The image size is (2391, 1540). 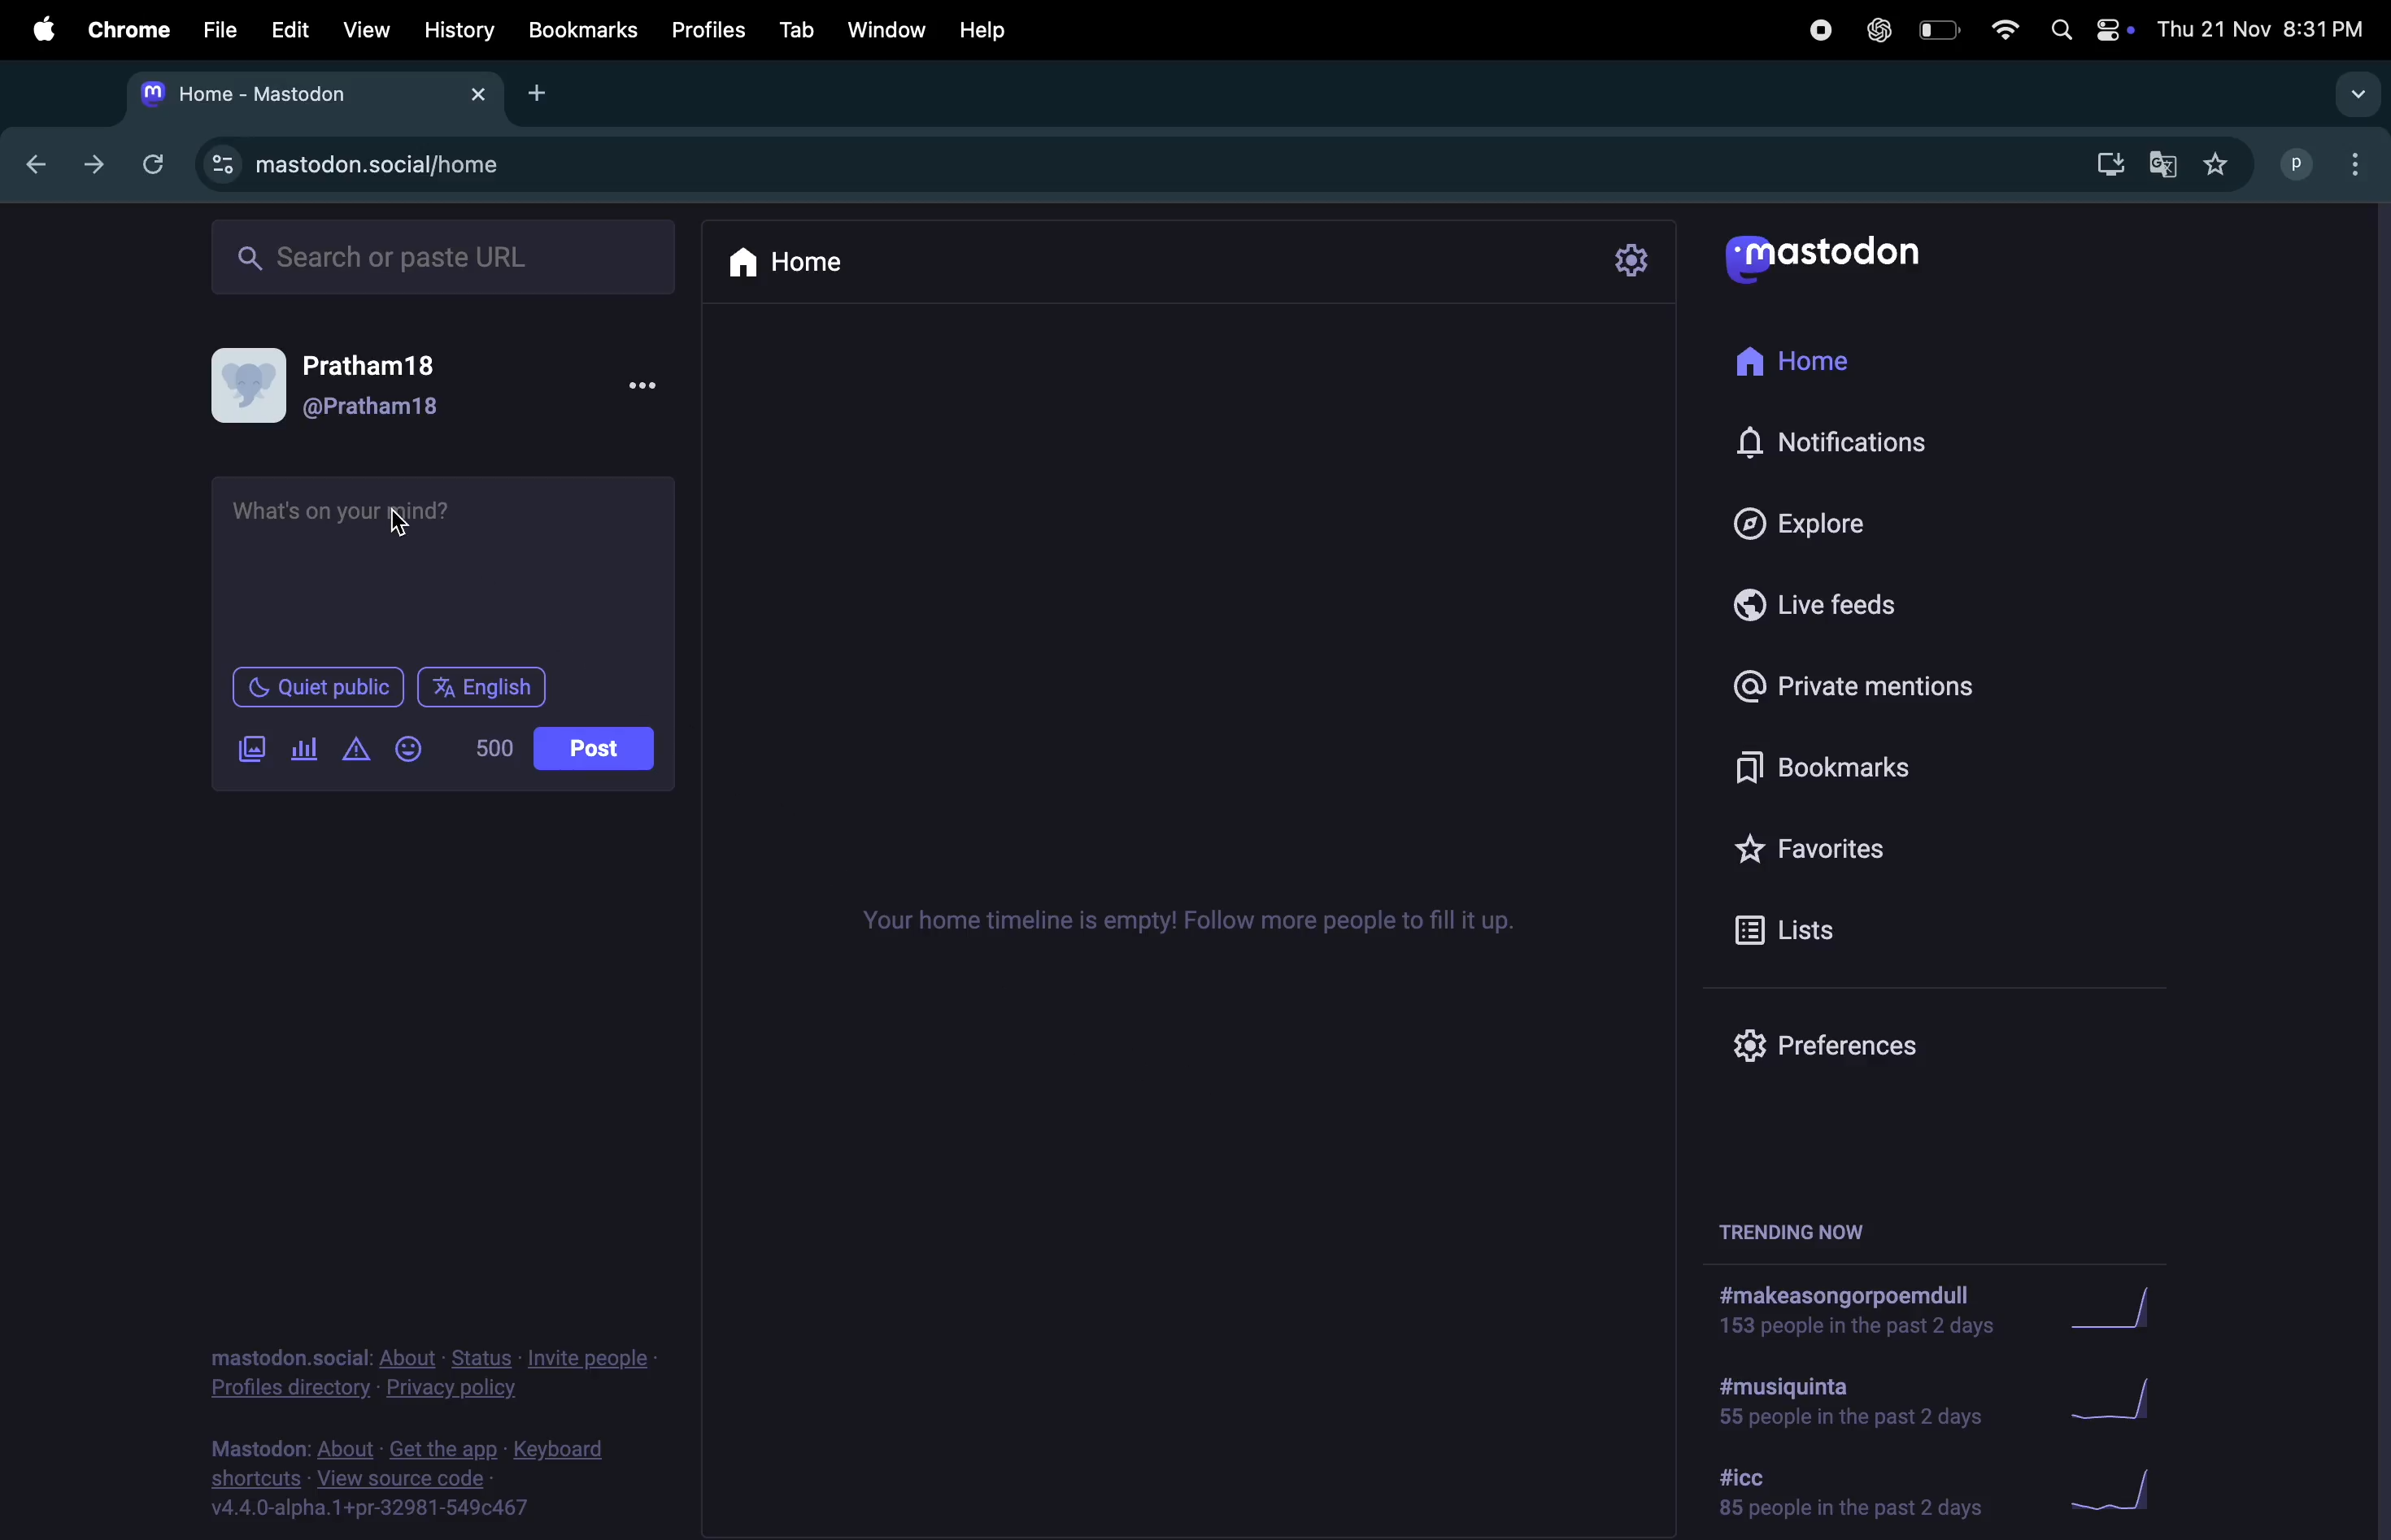 I want to click on quiet place, so click(x=326, y=684).